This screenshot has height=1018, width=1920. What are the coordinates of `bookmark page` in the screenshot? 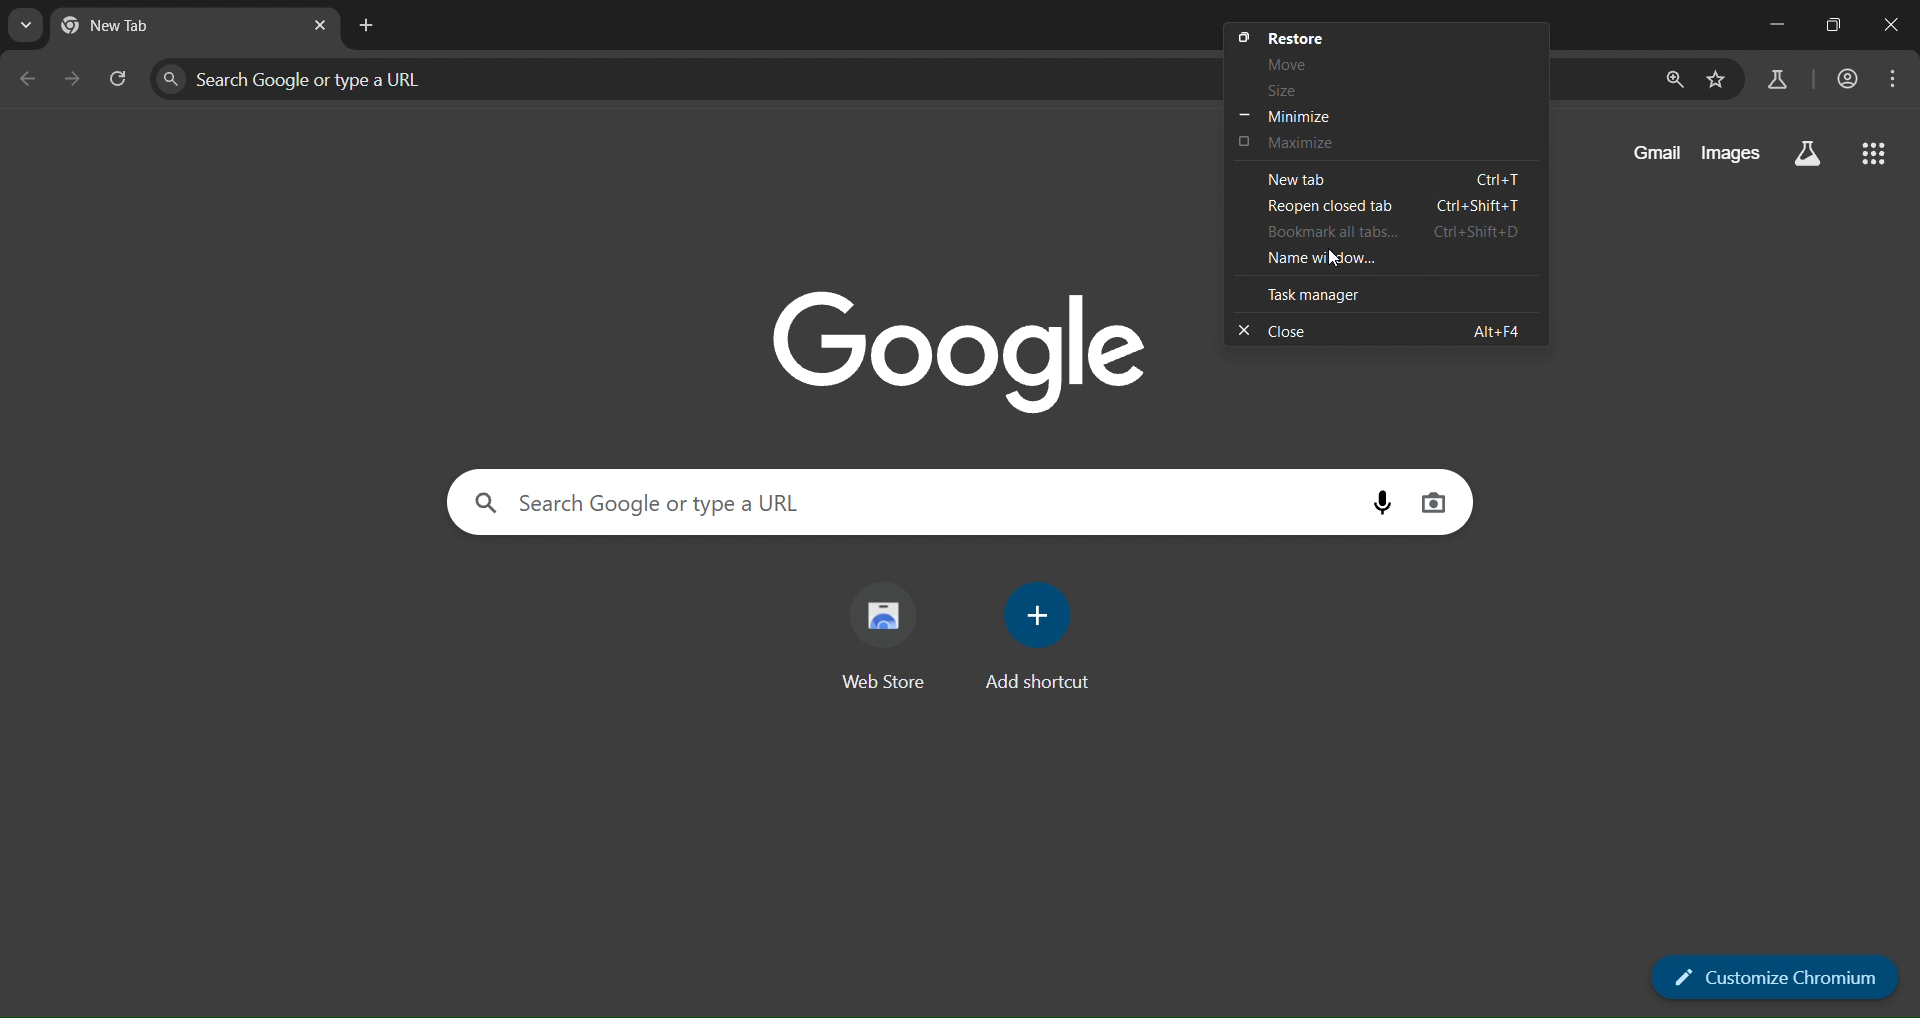 It's located at (1719, 80).